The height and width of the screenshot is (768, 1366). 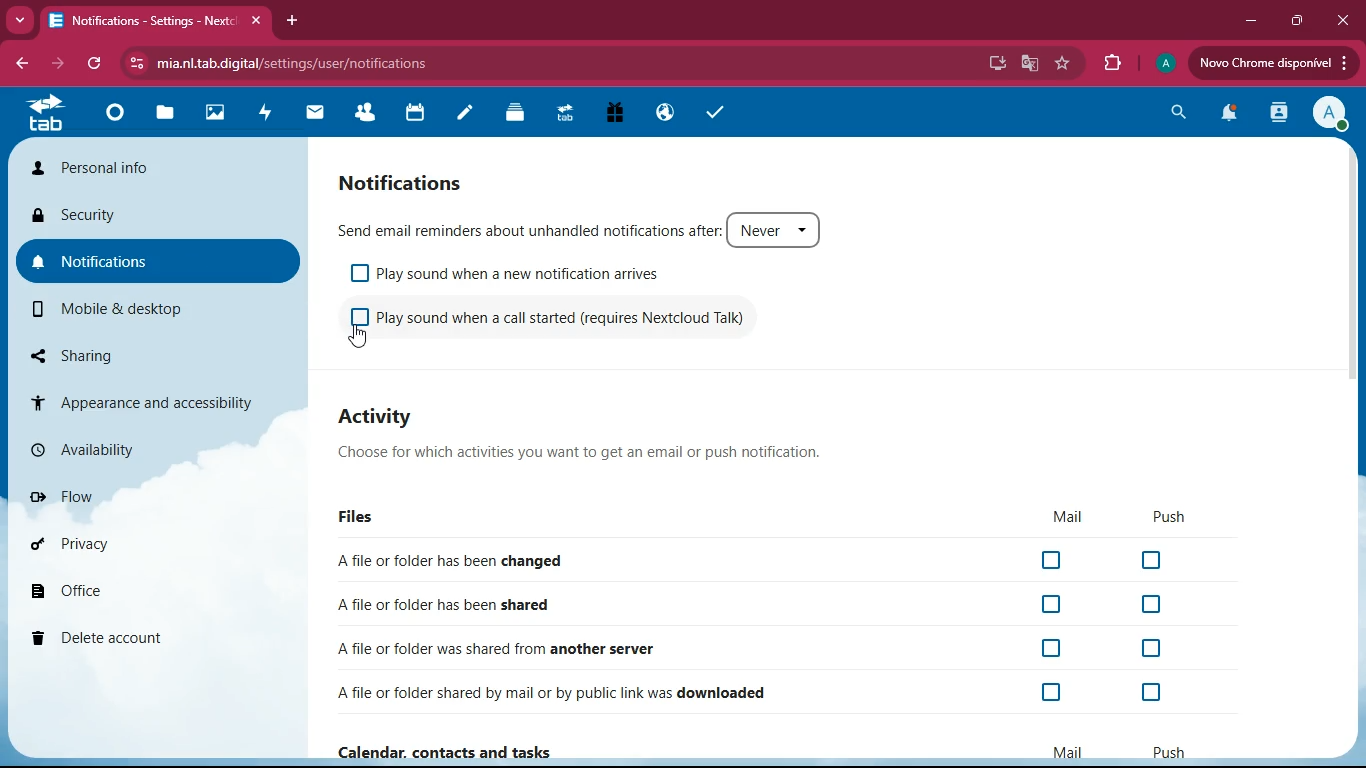 What do you see at coordinates (456, 607) in the screenshot?
I see `shared` at bounding box center [456, 607].